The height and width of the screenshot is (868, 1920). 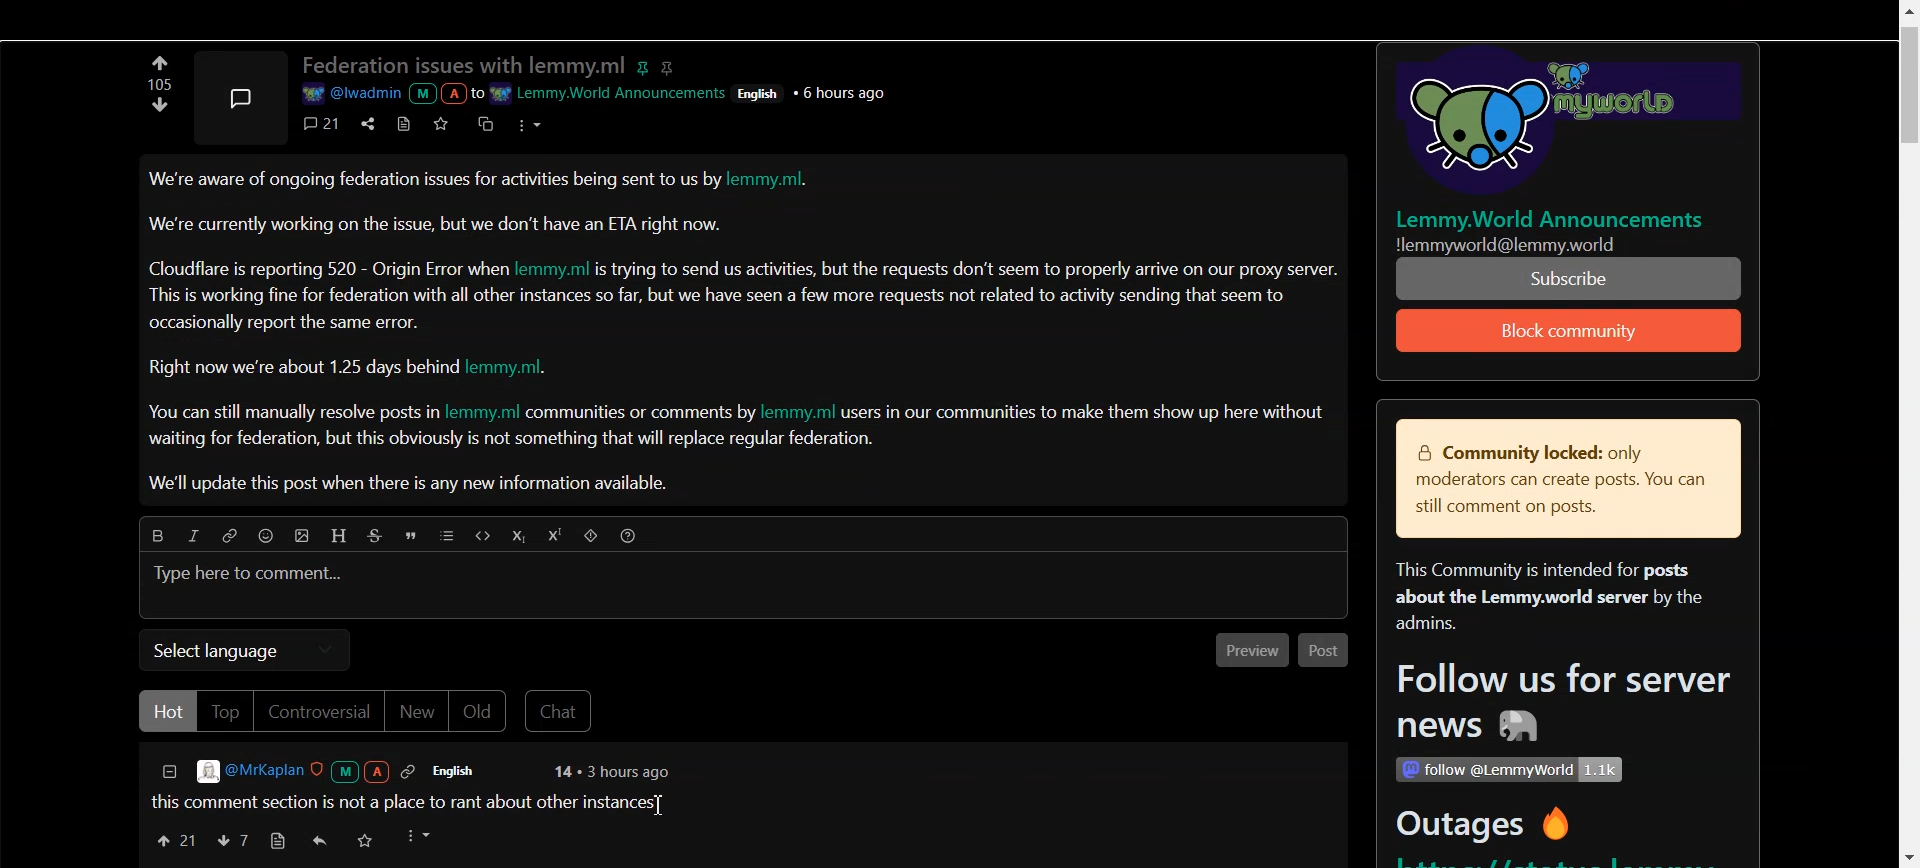 I want to click on lemmy.ml, so click(x=482, y=413).